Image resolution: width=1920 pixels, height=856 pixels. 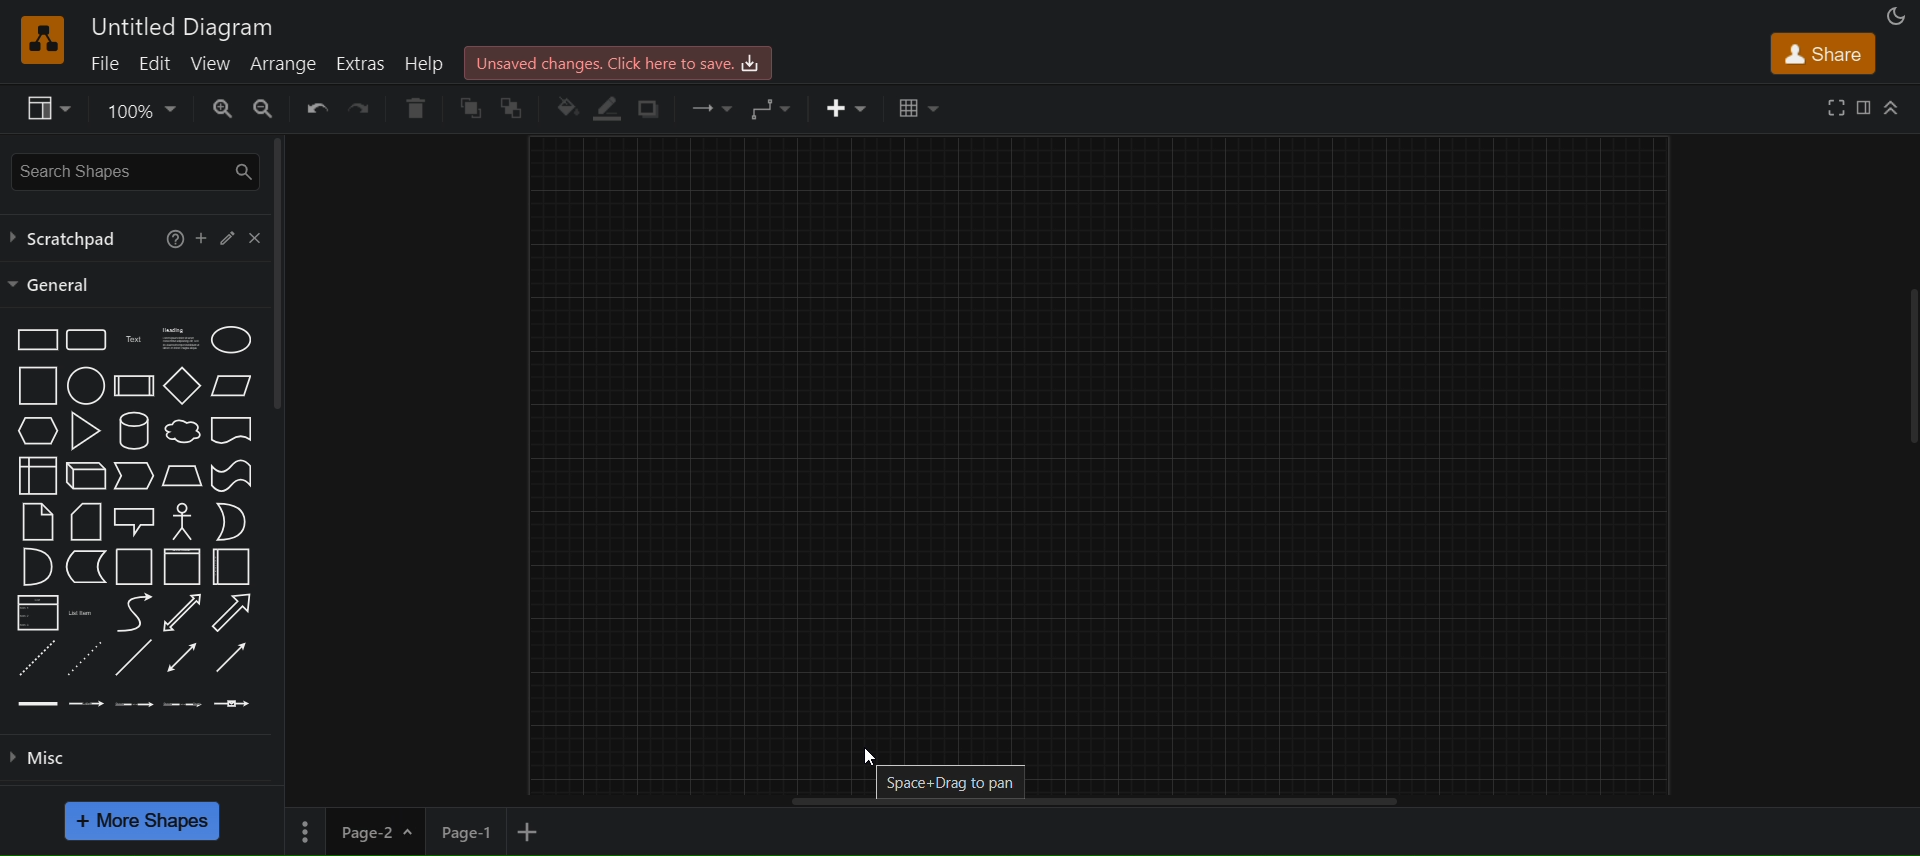 I want to click on delete, so click(x=414, y=108).